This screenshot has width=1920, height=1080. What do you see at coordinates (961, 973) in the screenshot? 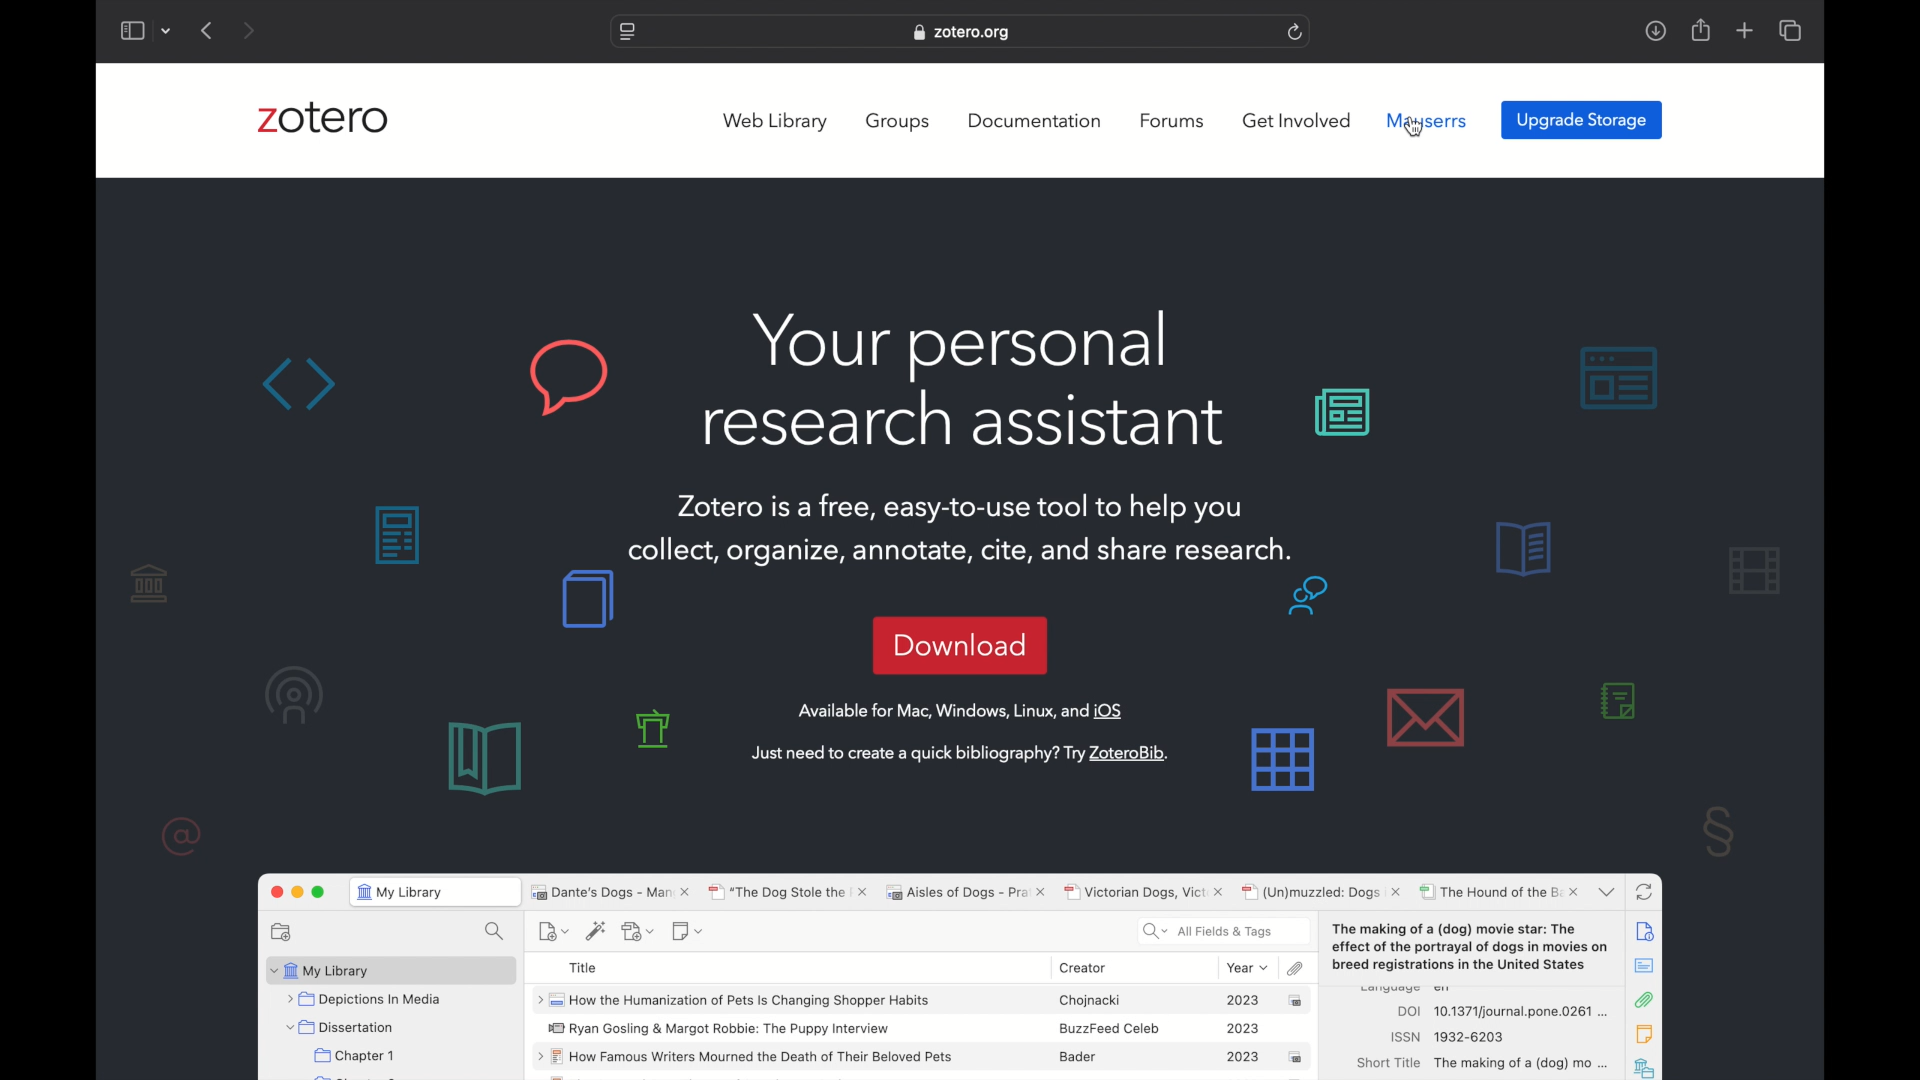
I see `zotero software preview` at bounding box center [961, 973].